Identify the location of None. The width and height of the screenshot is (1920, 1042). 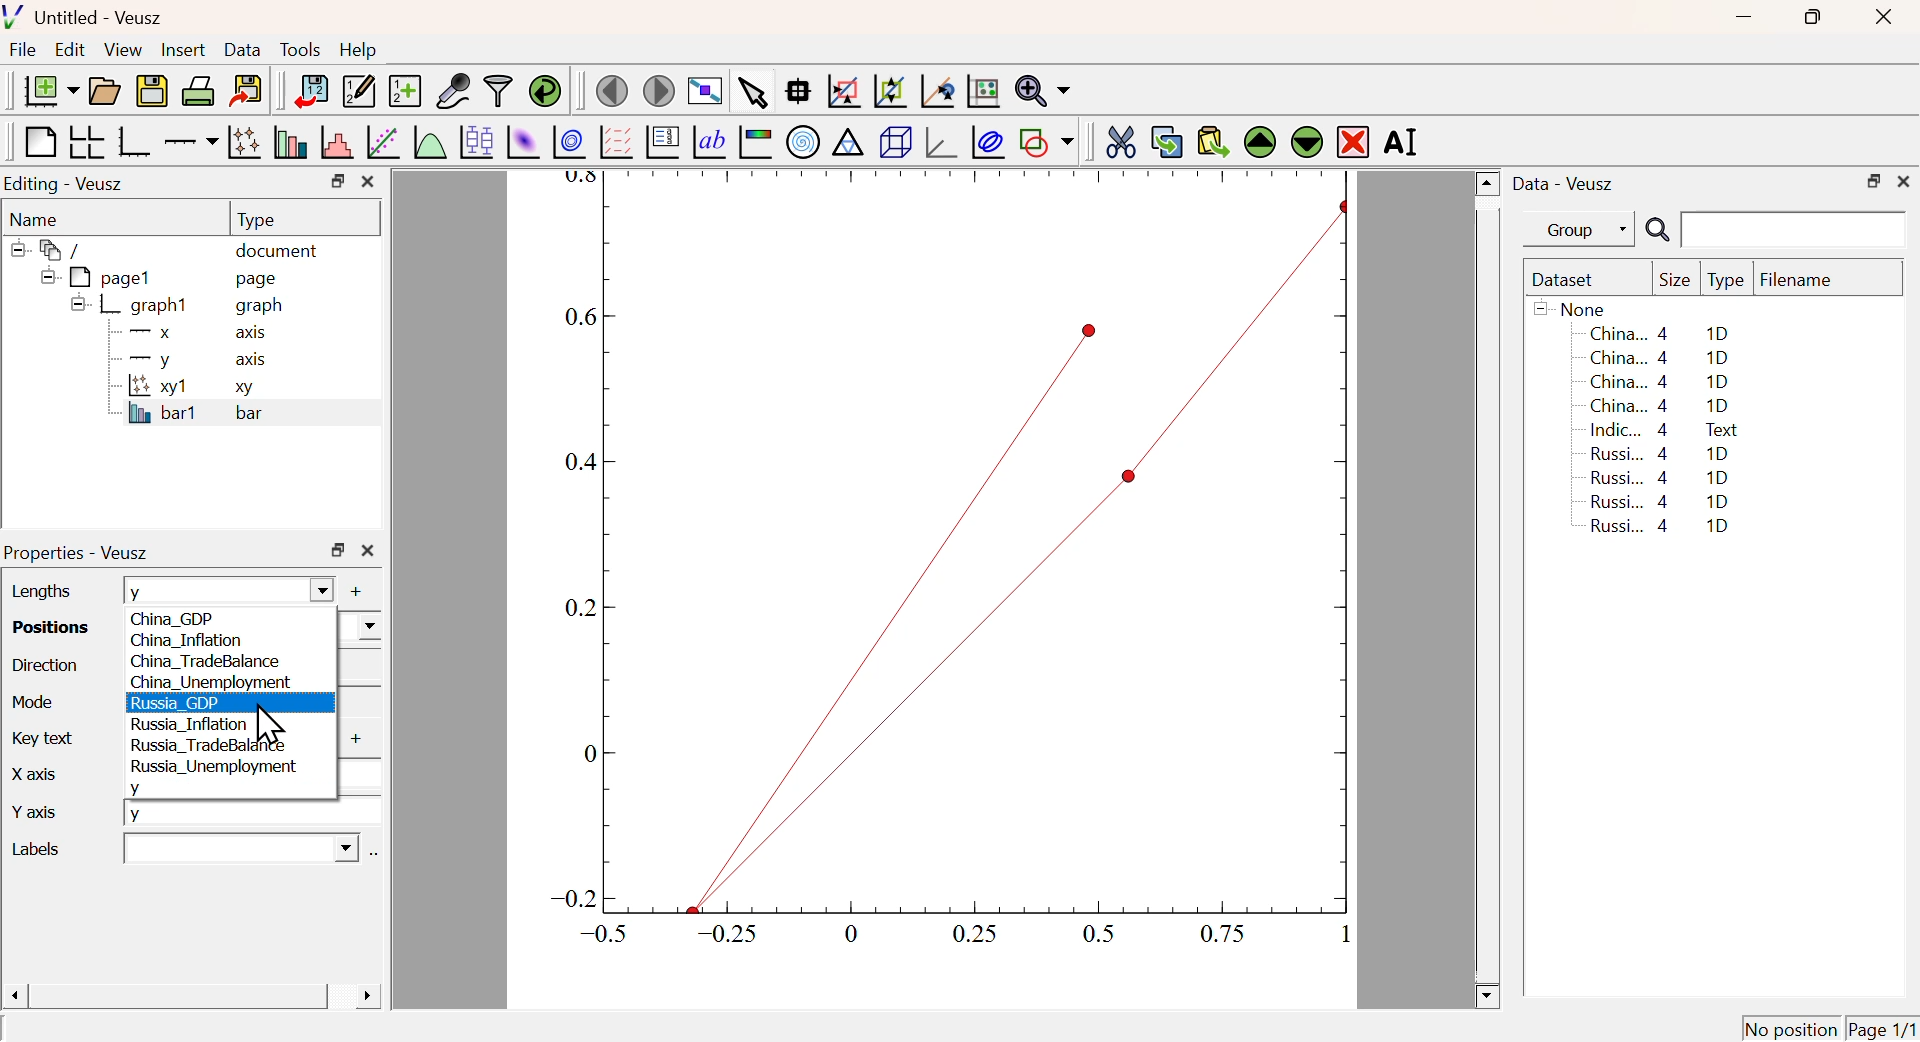
(1573, 308).